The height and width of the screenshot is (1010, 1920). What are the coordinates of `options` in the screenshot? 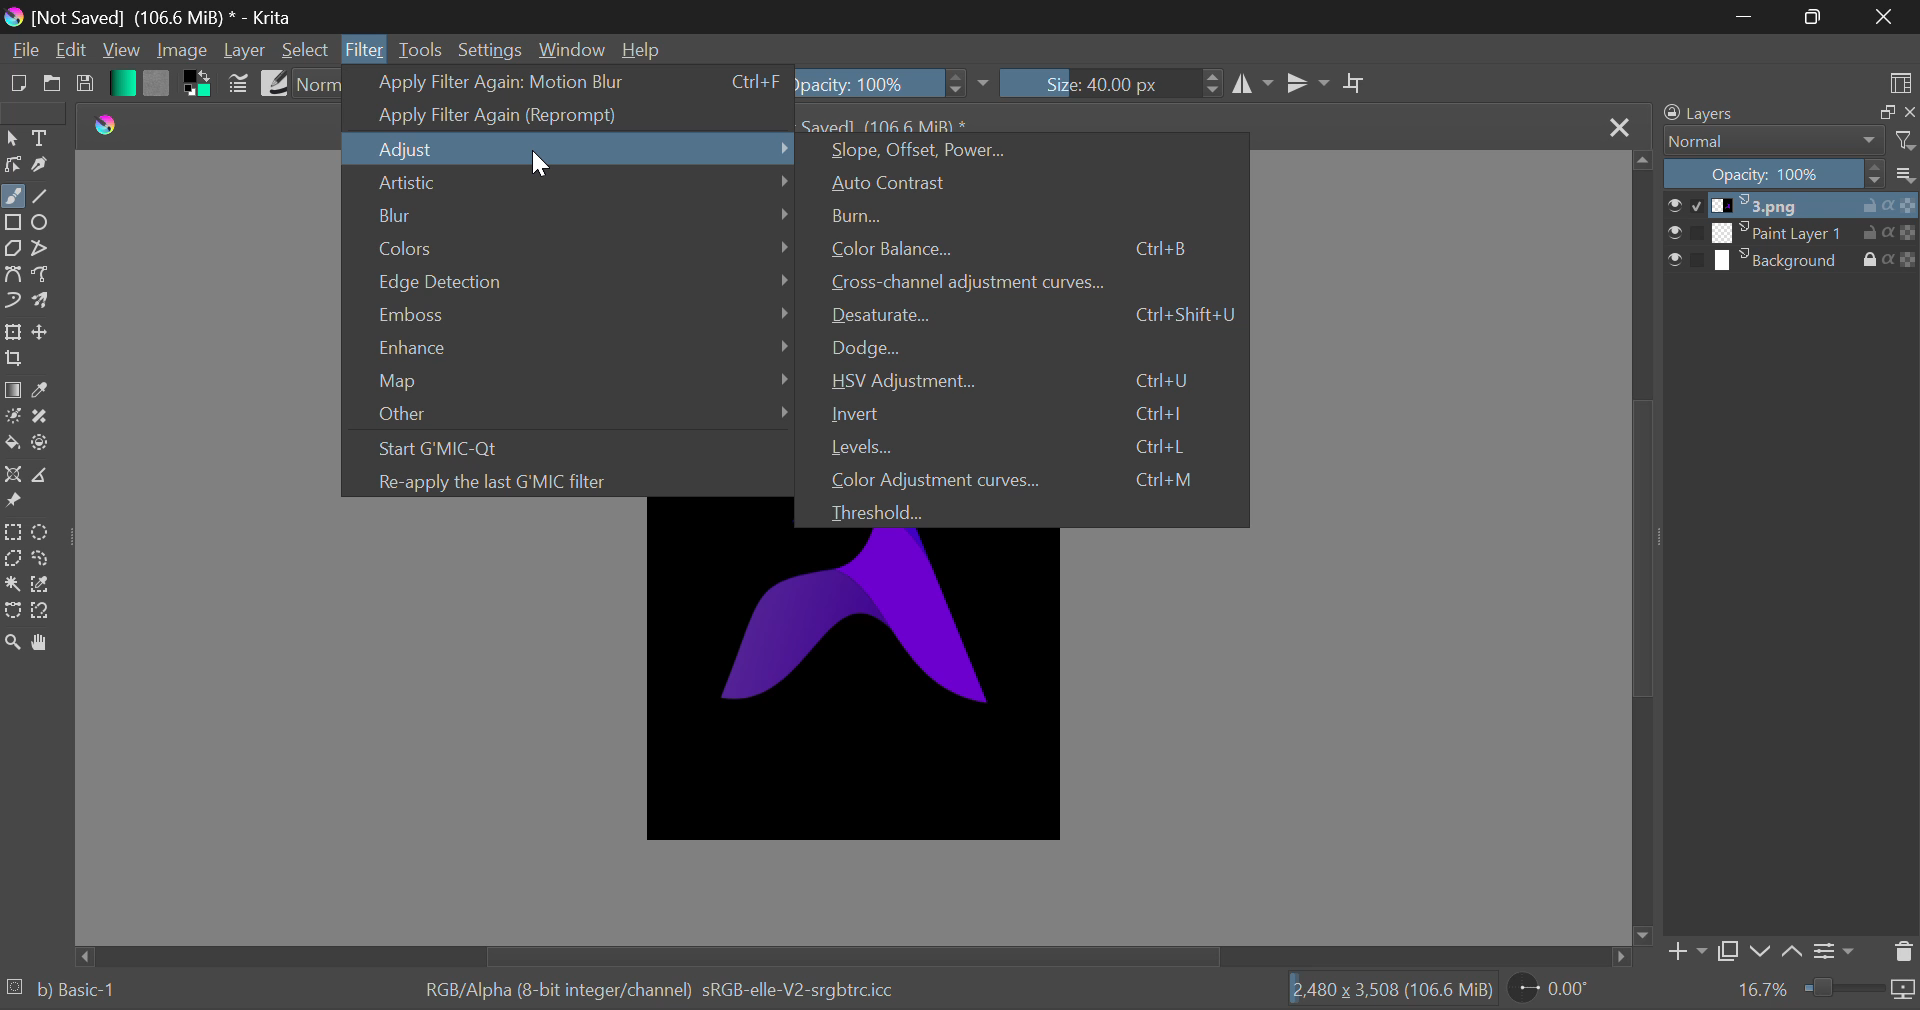 It's located at (1904, 172).